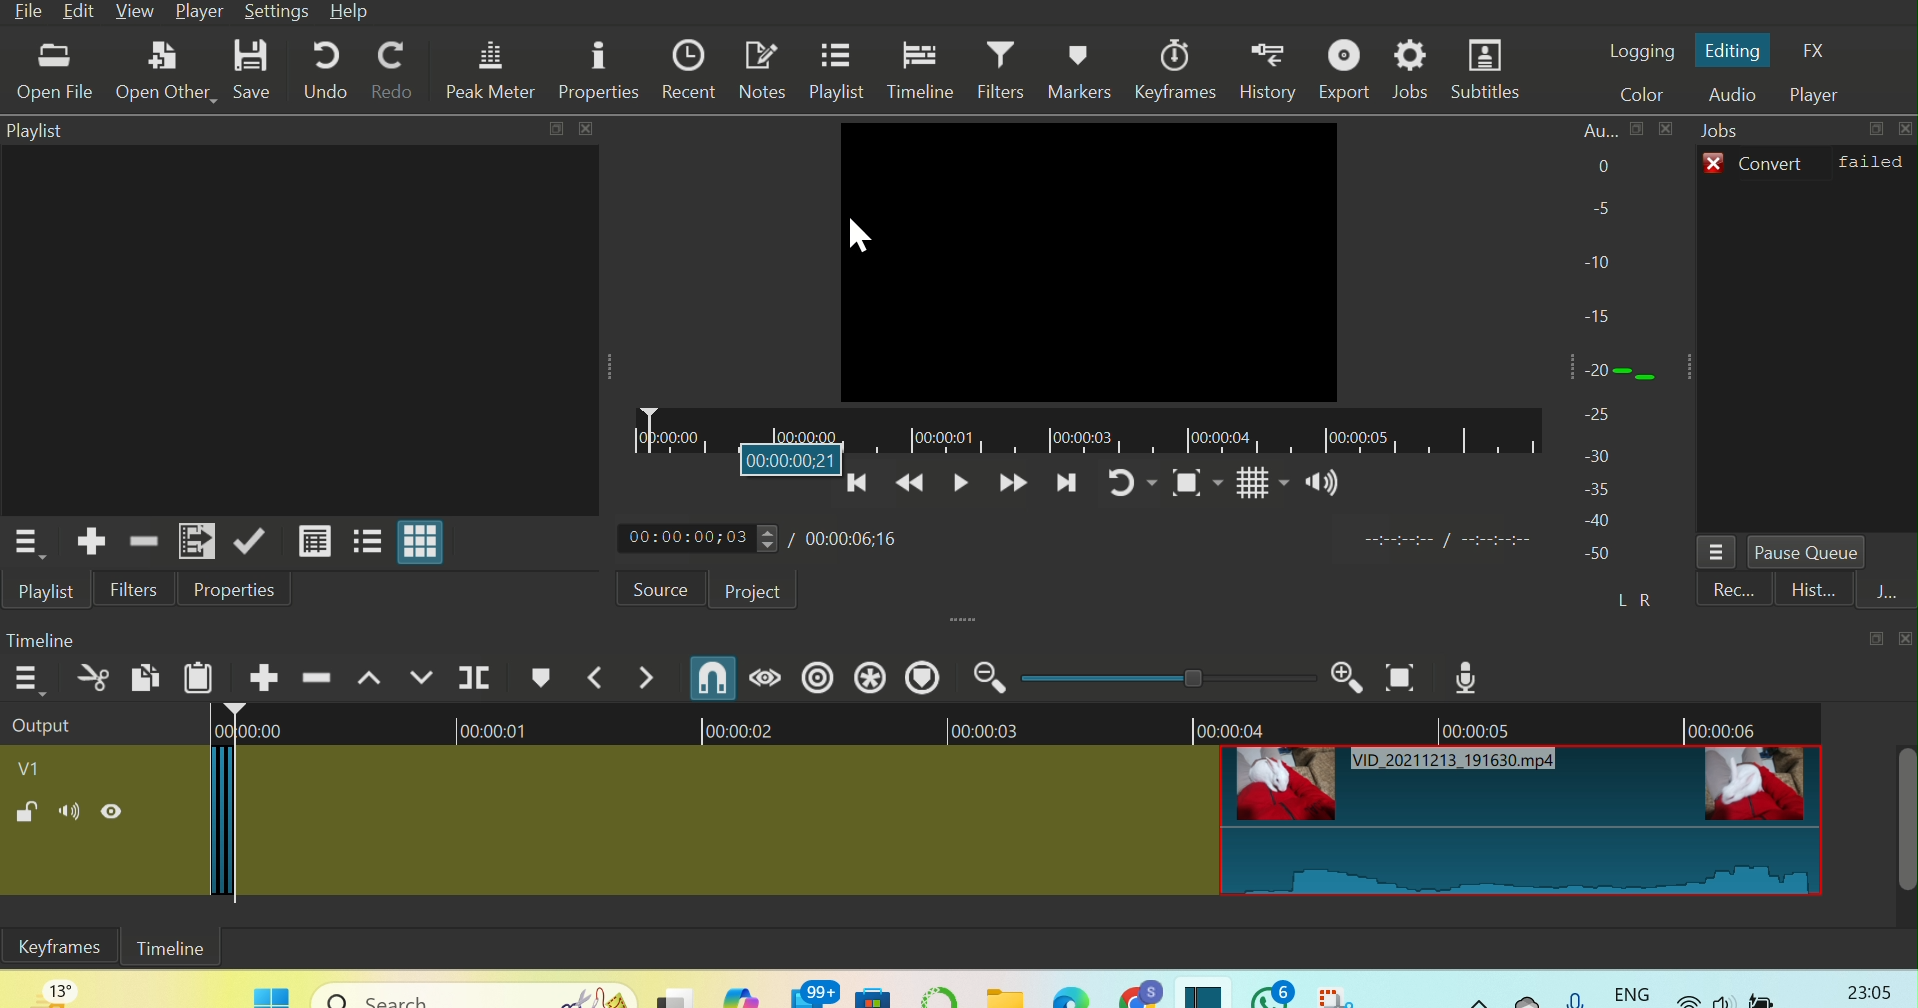 The width and height of the screenshot is (1918, 1008). I want to click on , so click(1742, 989).